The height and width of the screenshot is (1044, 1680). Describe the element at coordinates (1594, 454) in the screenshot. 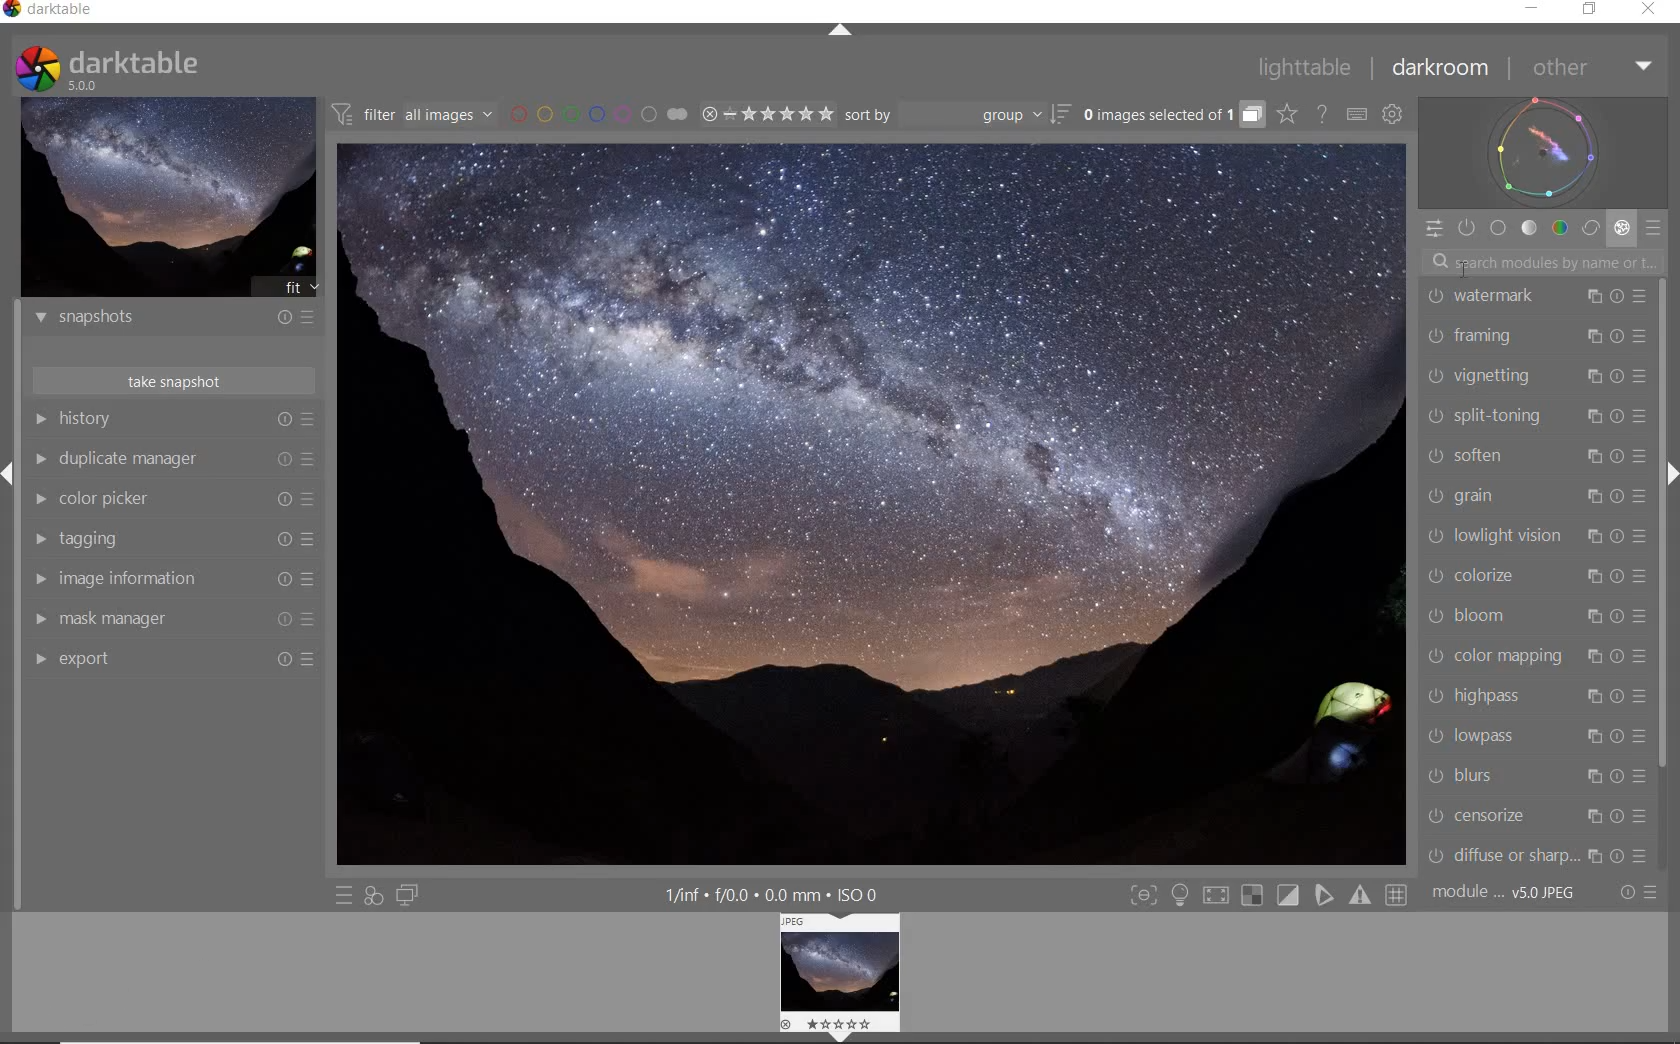

I see `multiple instance actions` at that location.